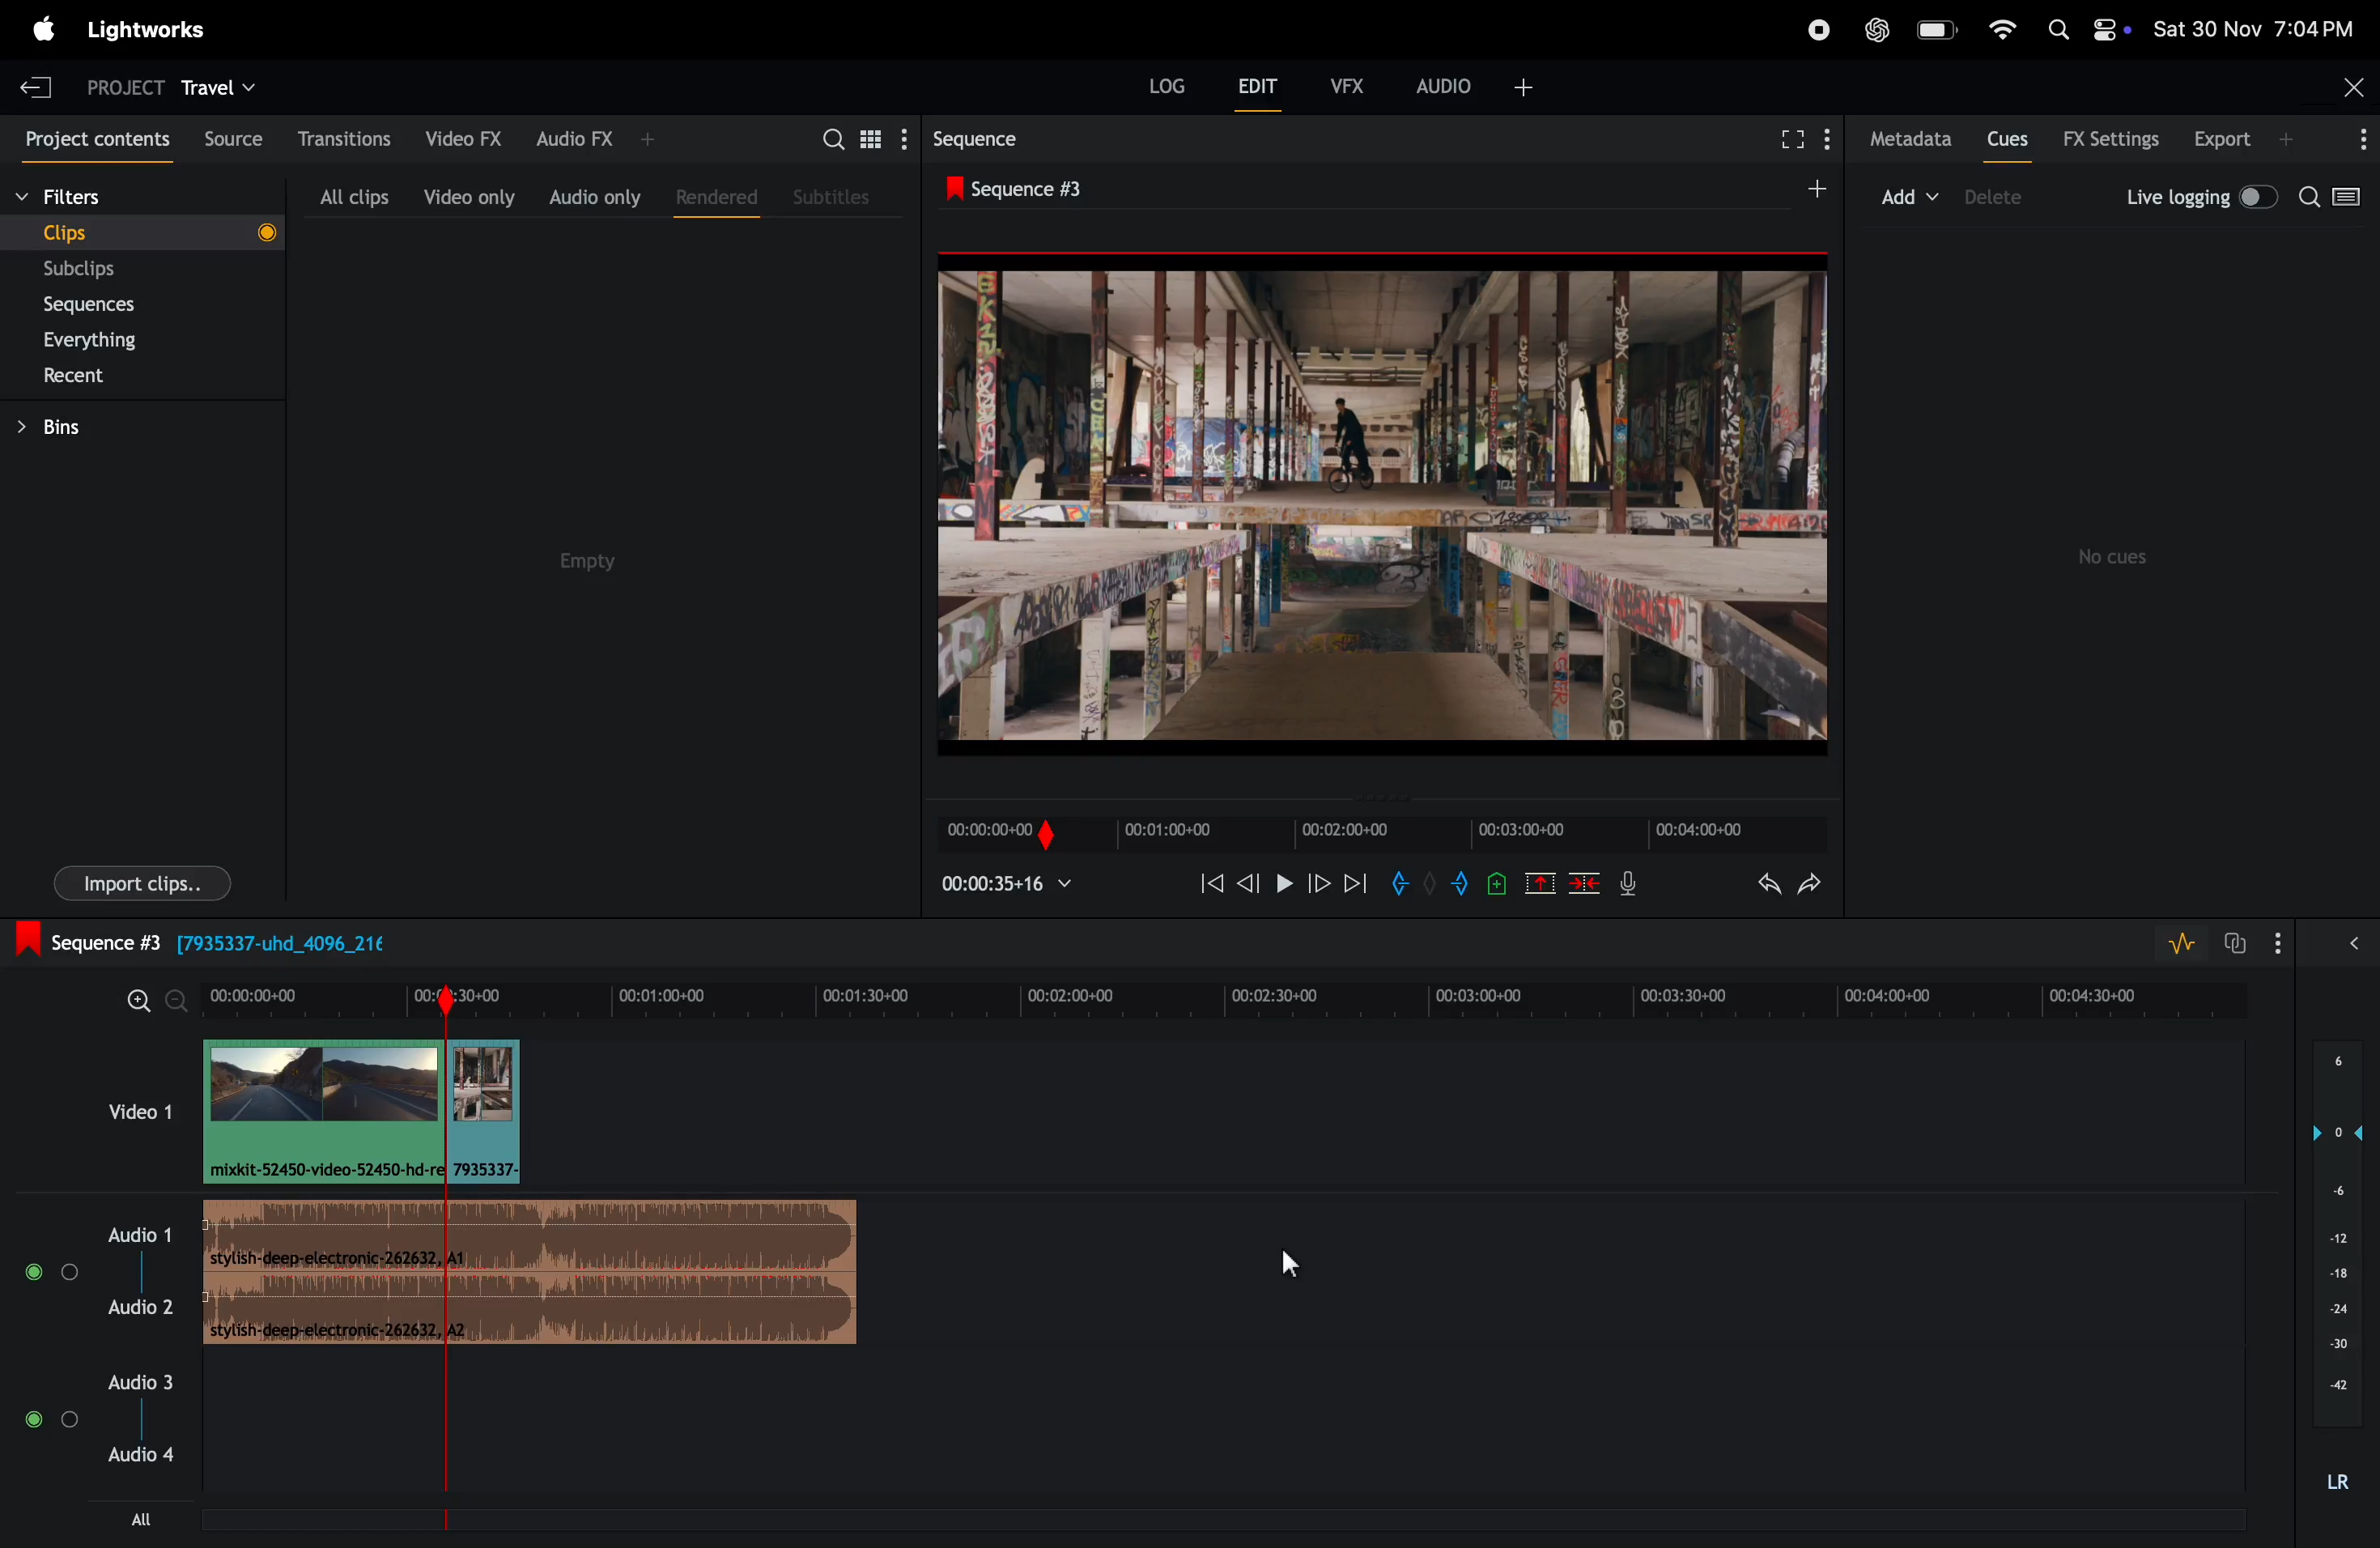 This screenshot has width=2380, height=1548. What do you see at coordinates (2346, 87) in the screenshot?
I see `close` at bounding box center [2346, 87].